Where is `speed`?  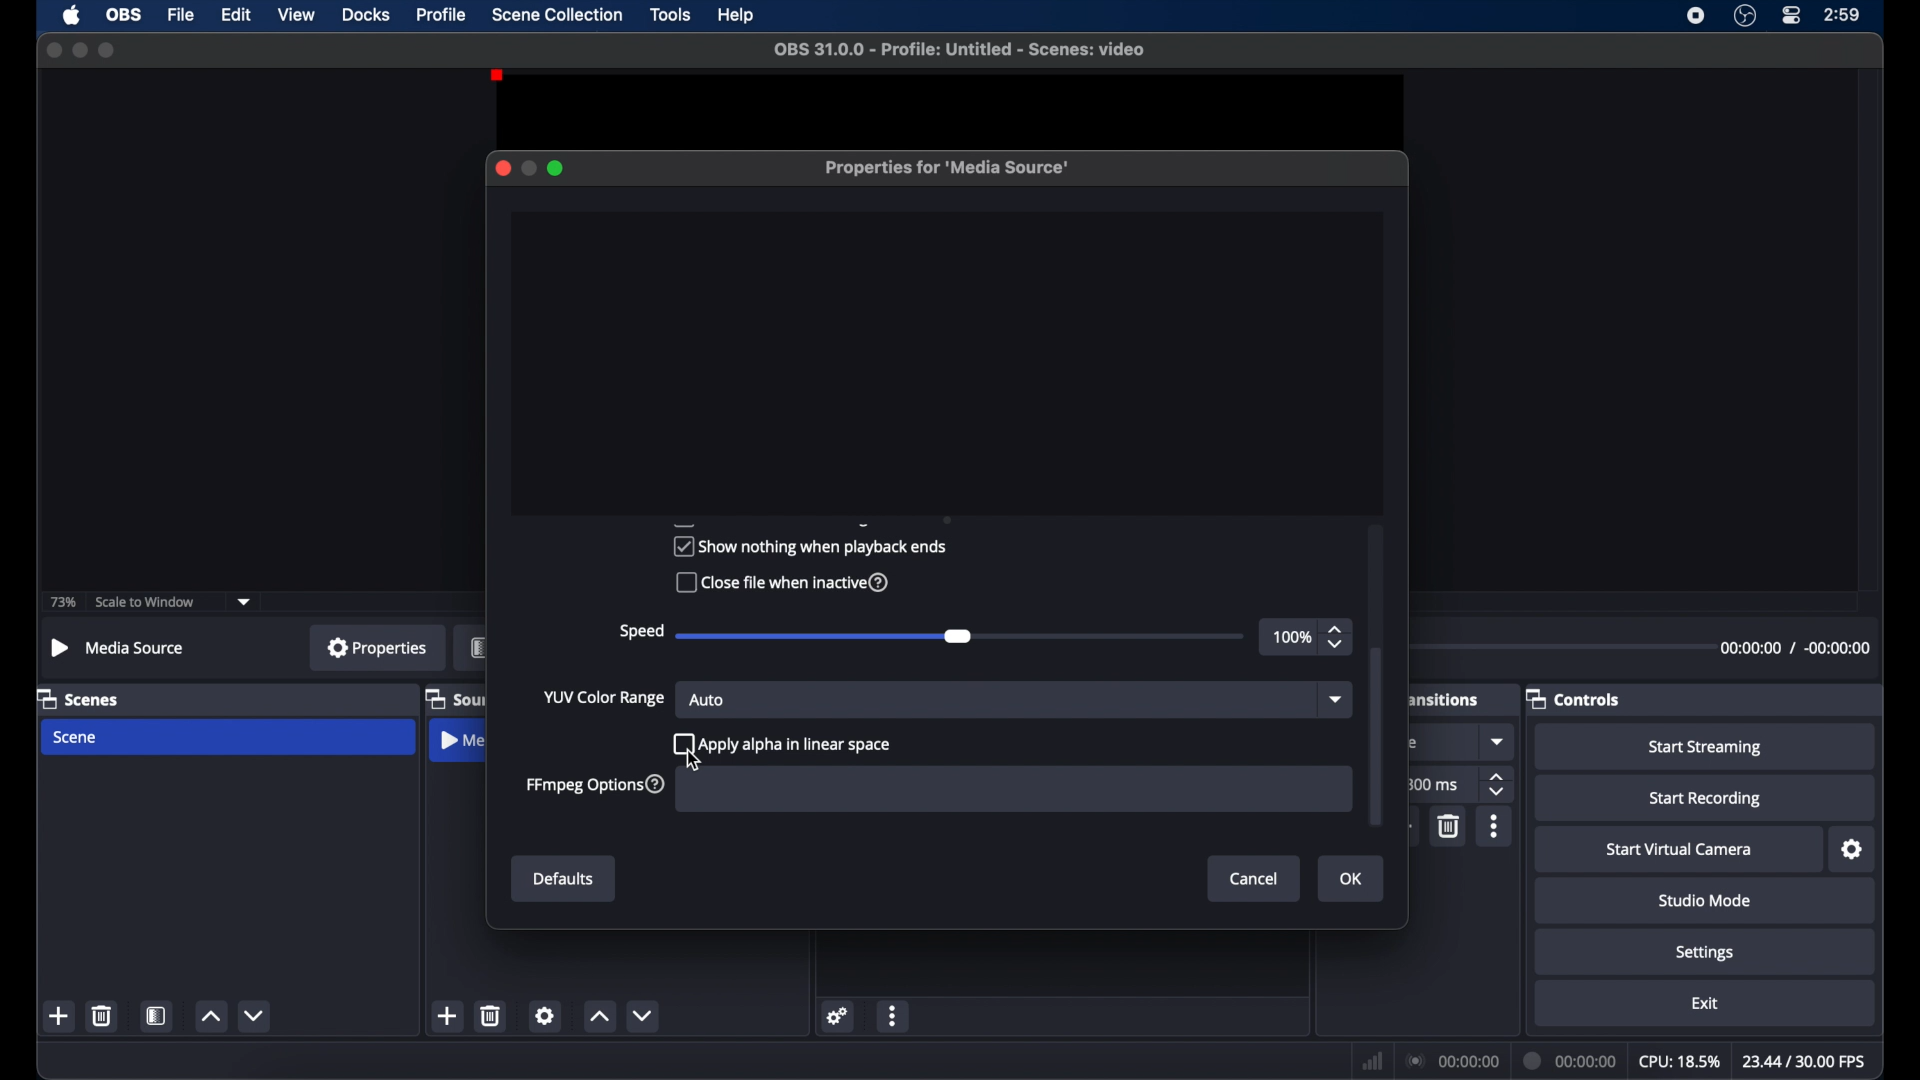 speed is located at coordinates (640, 632).